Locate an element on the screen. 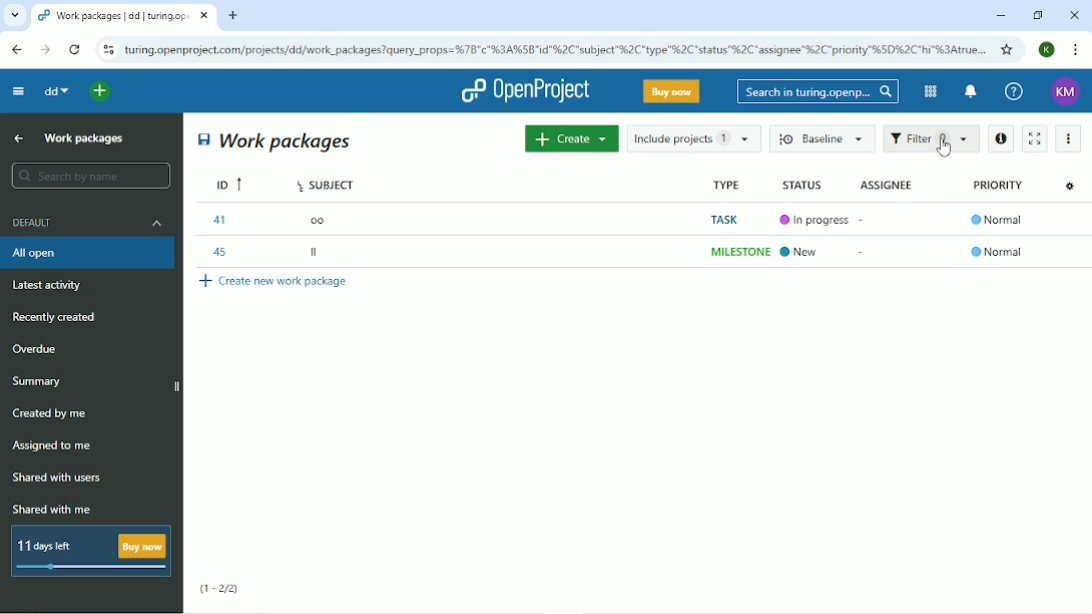 The height and width of the screenshot is (614, 1092). Customize and control google chrome is located at coordinates (1077, 50).